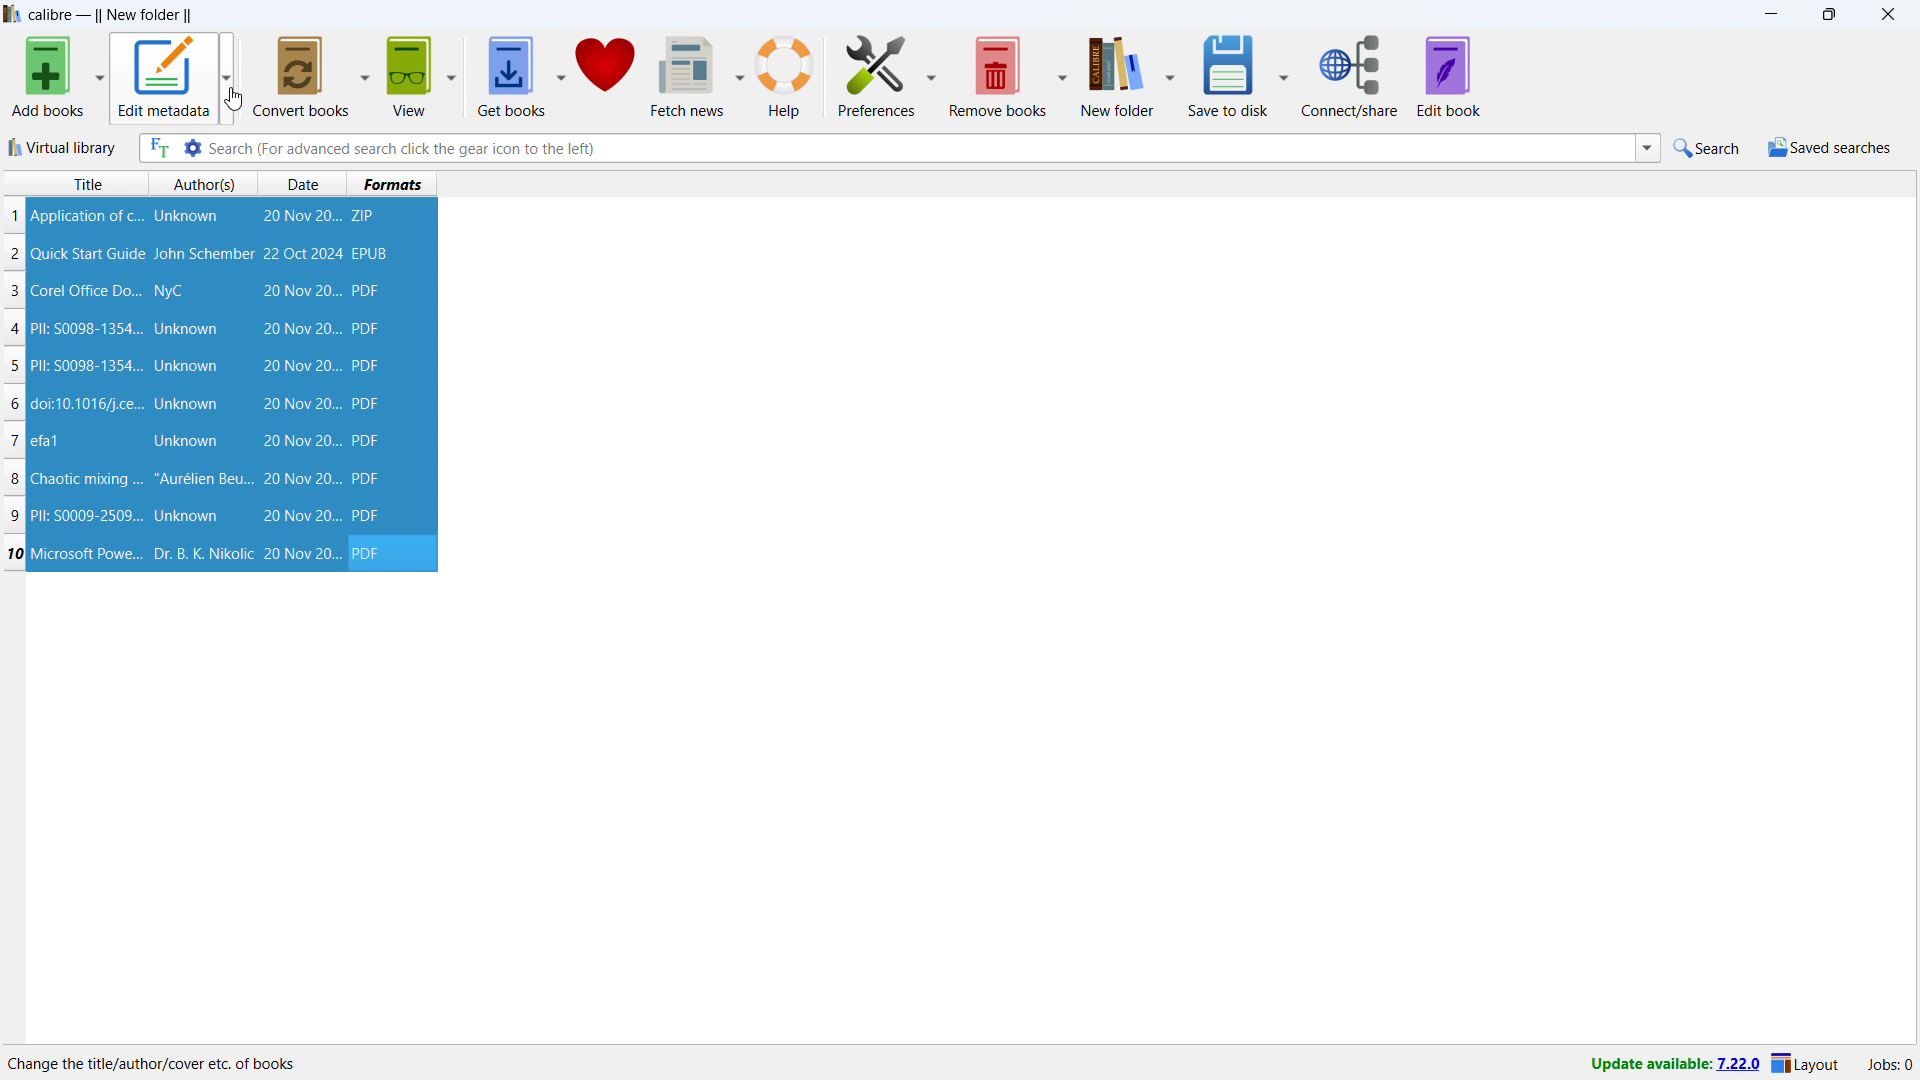 This screenshot has height=1080, width=1920. I want to click on layout, so click(1806, 1065).